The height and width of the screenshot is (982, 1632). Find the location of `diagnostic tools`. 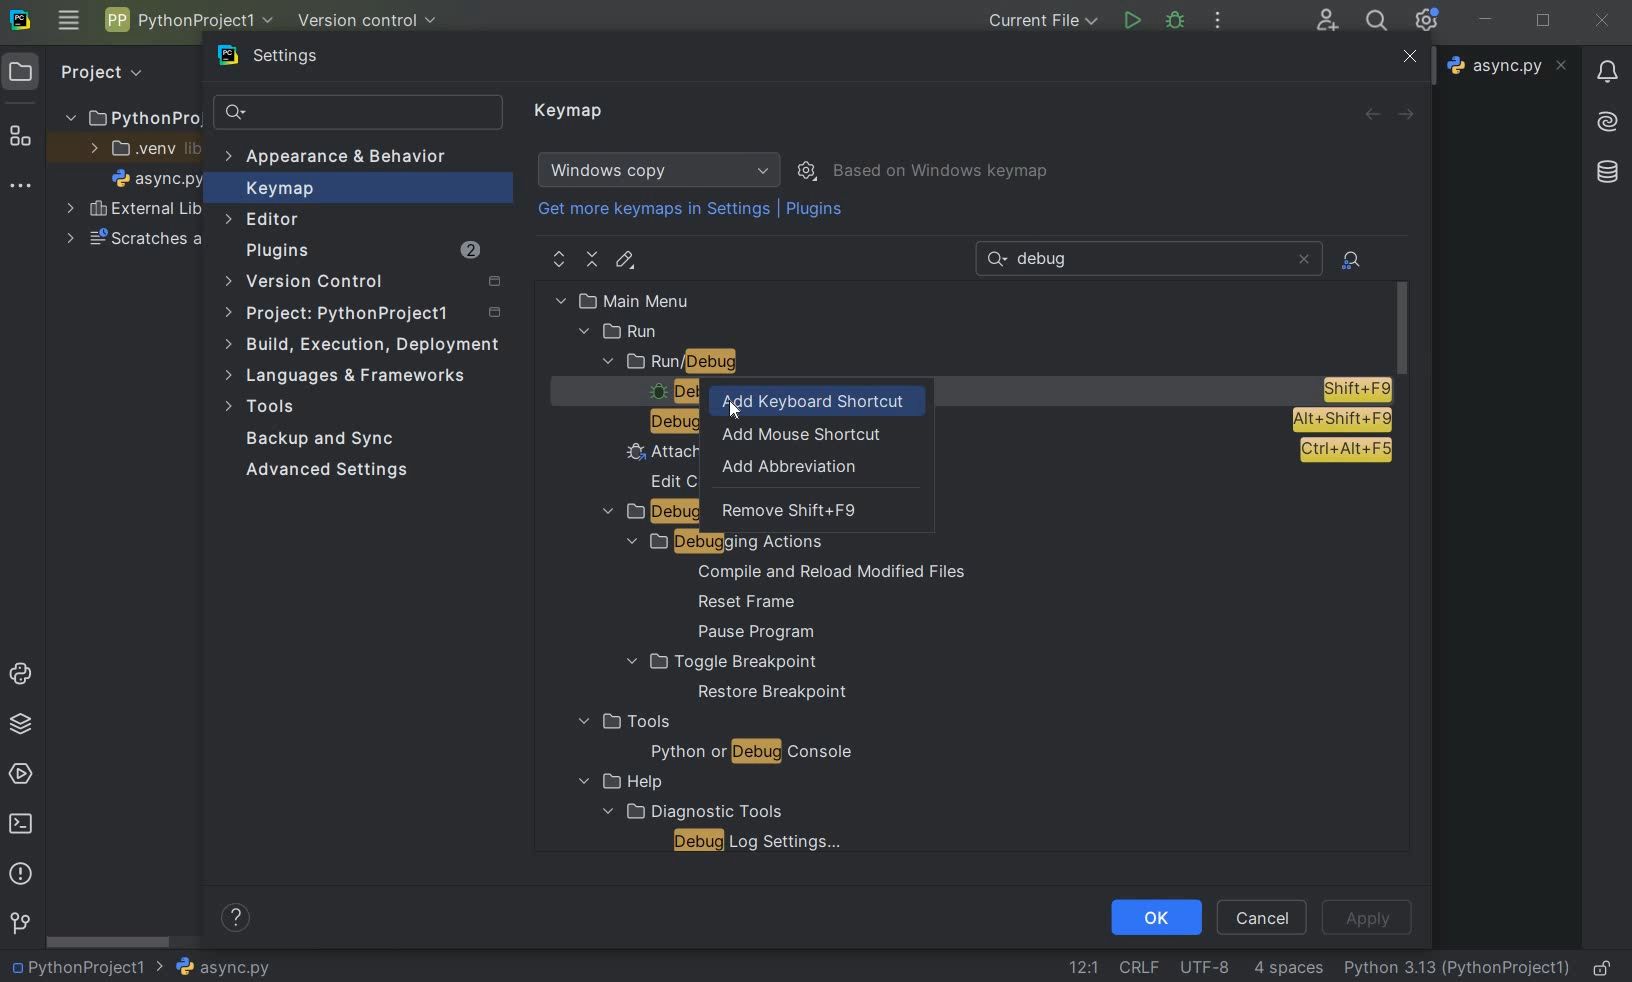

diagnostic tools is located at coordinates (690, 810).